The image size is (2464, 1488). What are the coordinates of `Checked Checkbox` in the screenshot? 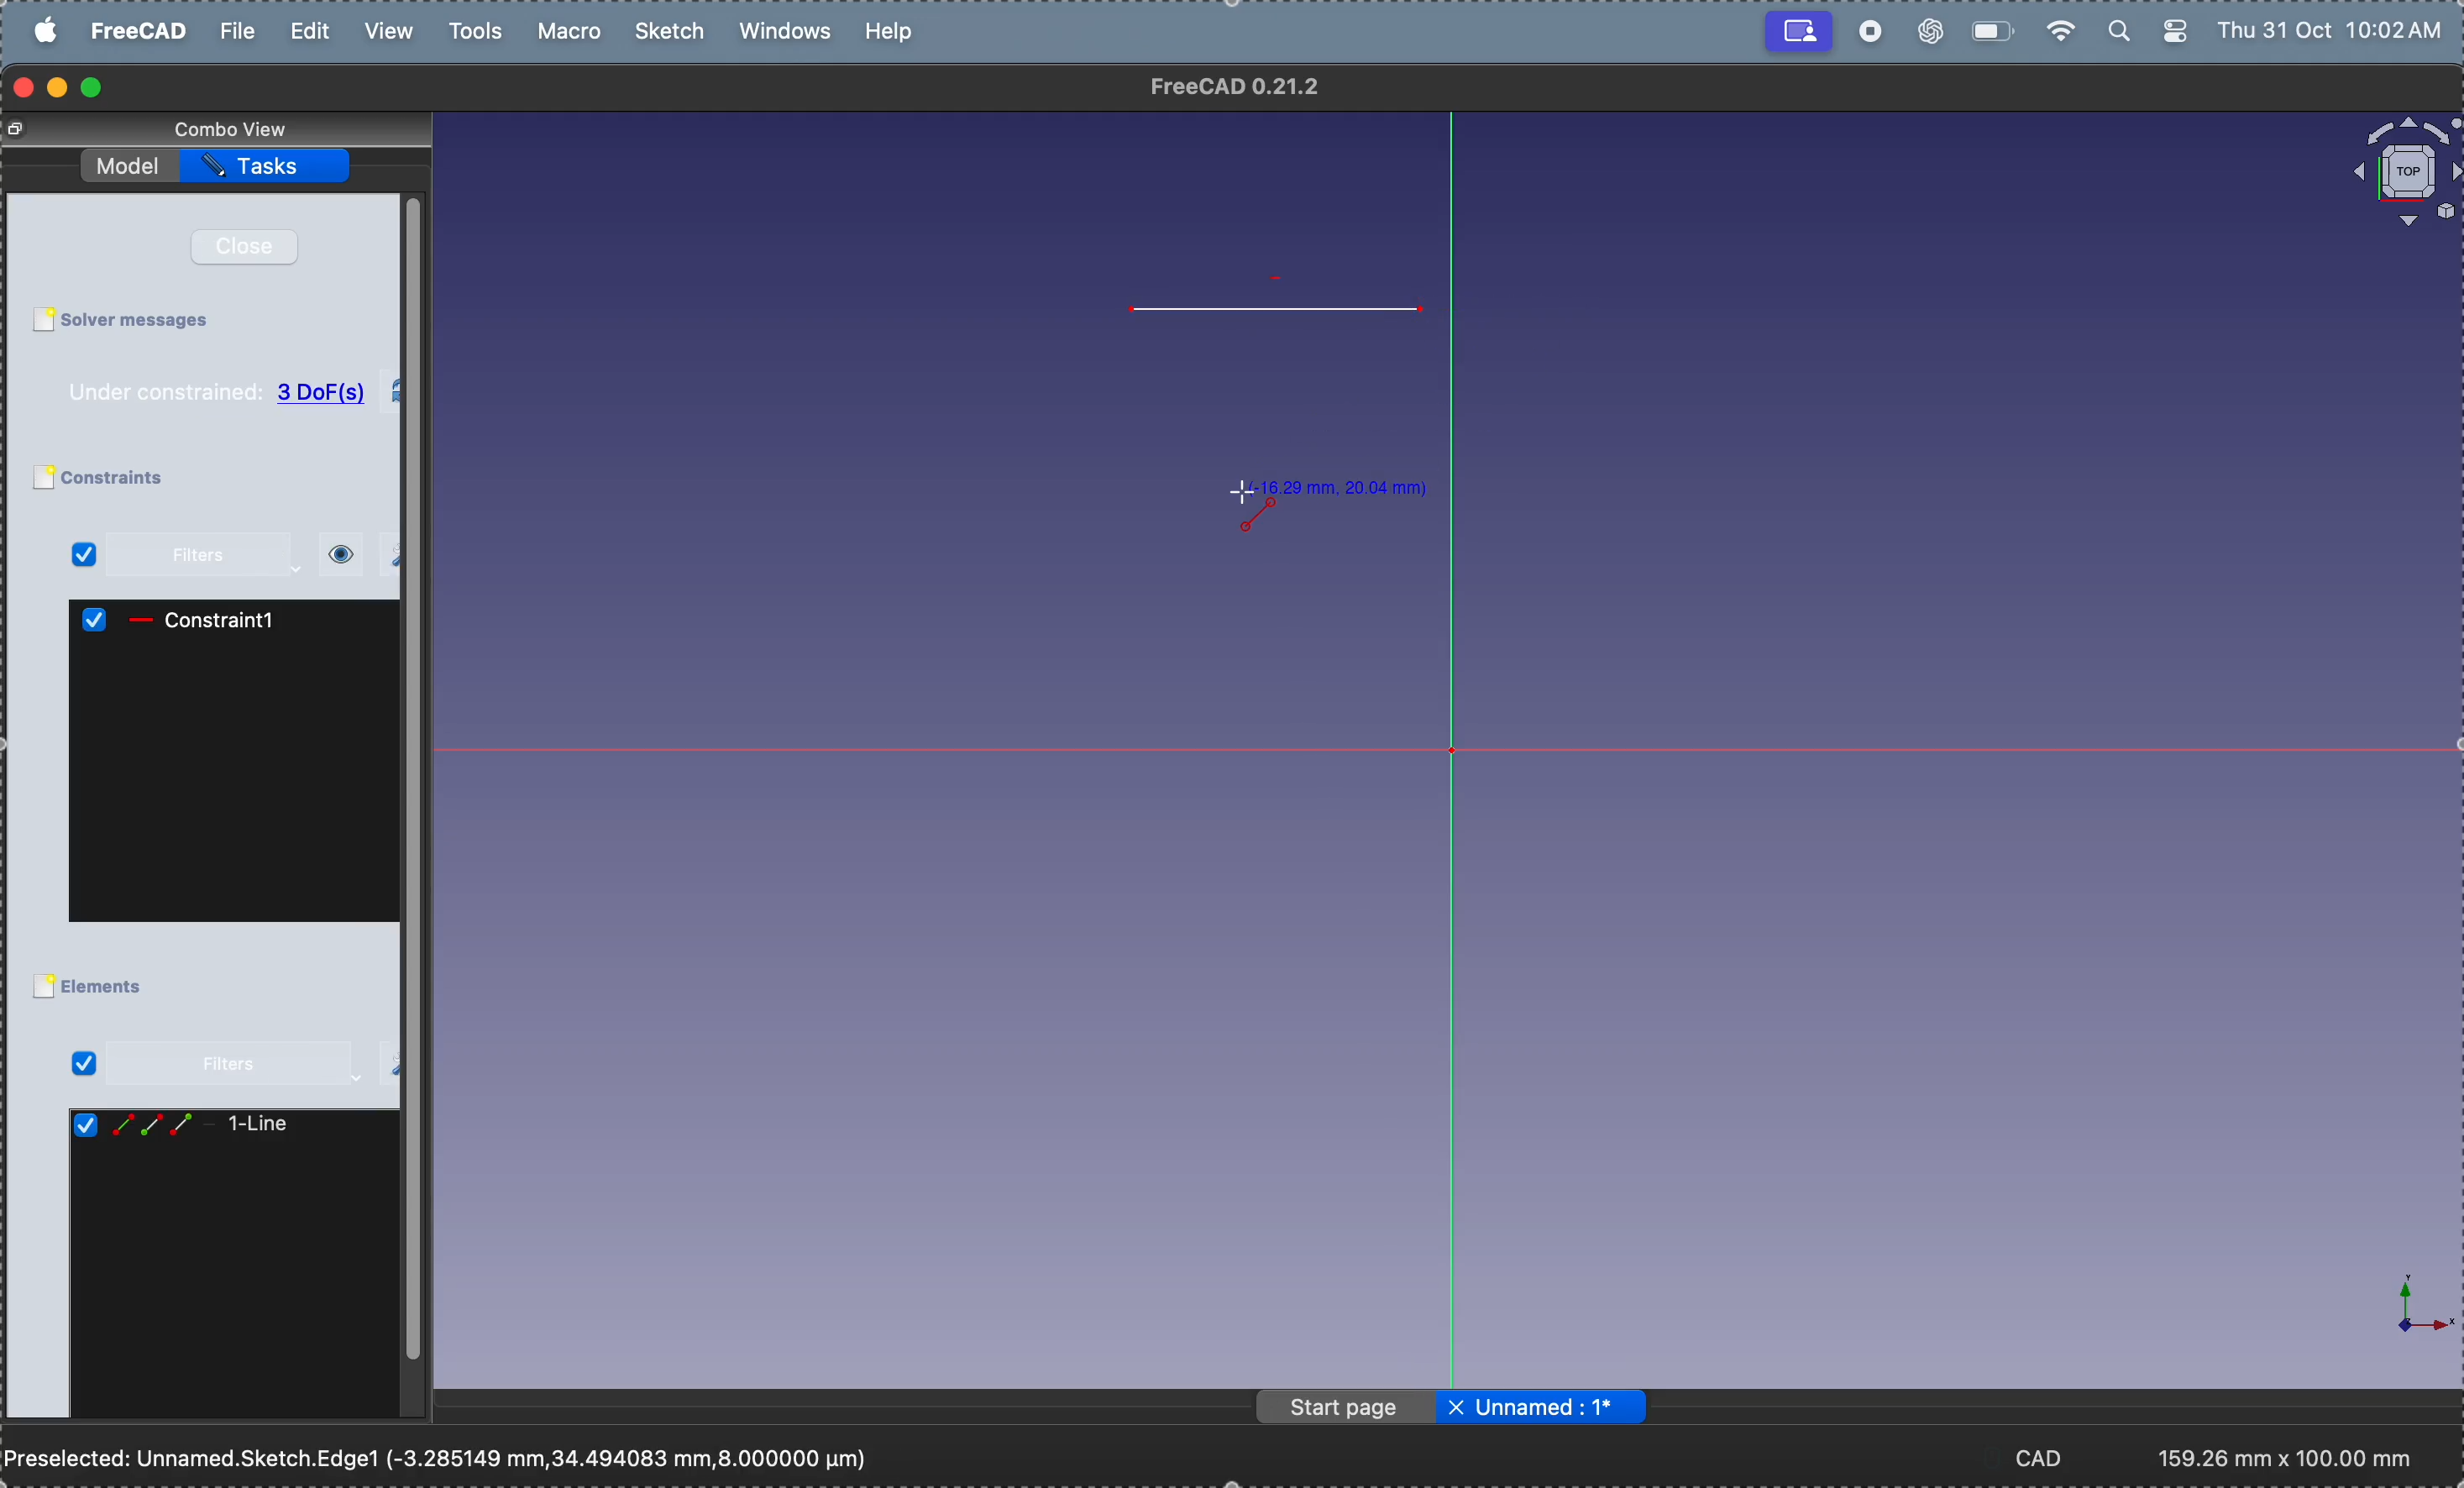 It's located at (82, 1063).